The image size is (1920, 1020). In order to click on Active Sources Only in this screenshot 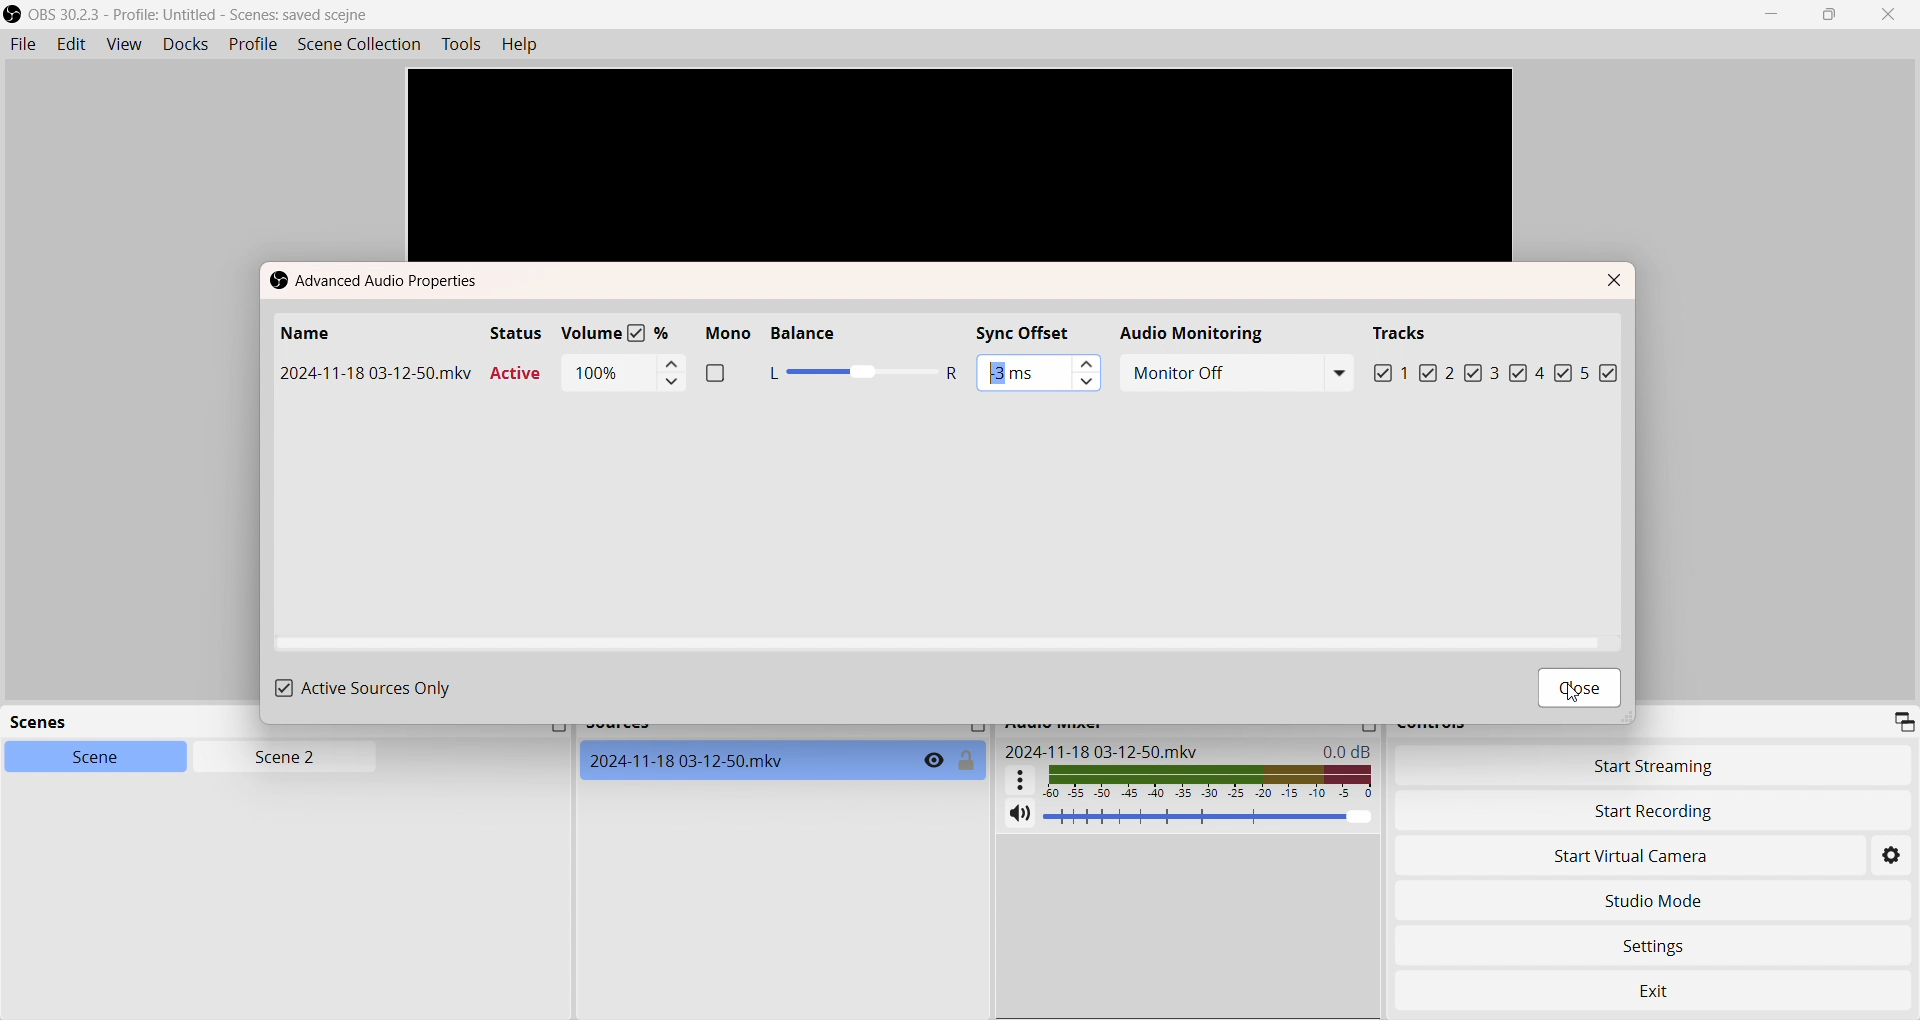, I will do `click(366, 688)`.